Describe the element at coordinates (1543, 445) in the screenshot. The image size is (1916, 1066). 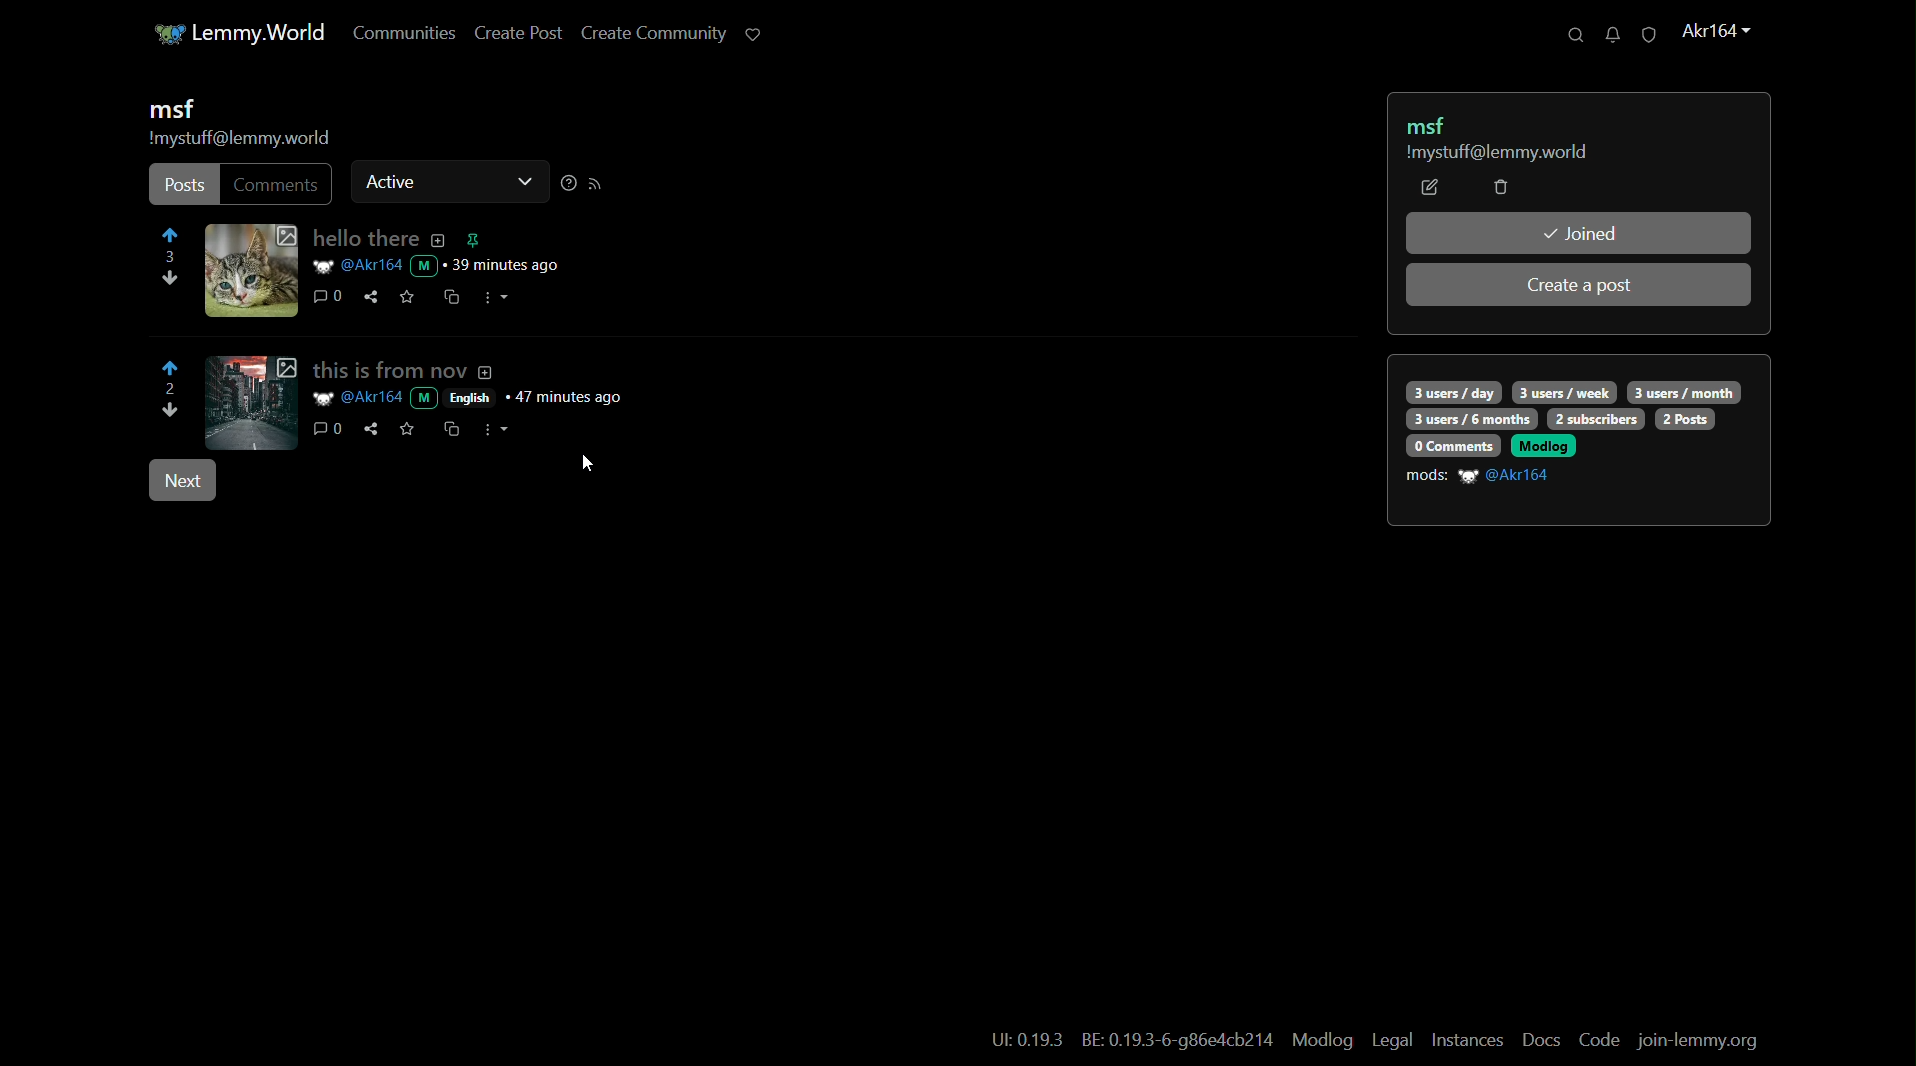
I see `modlog` at that location.